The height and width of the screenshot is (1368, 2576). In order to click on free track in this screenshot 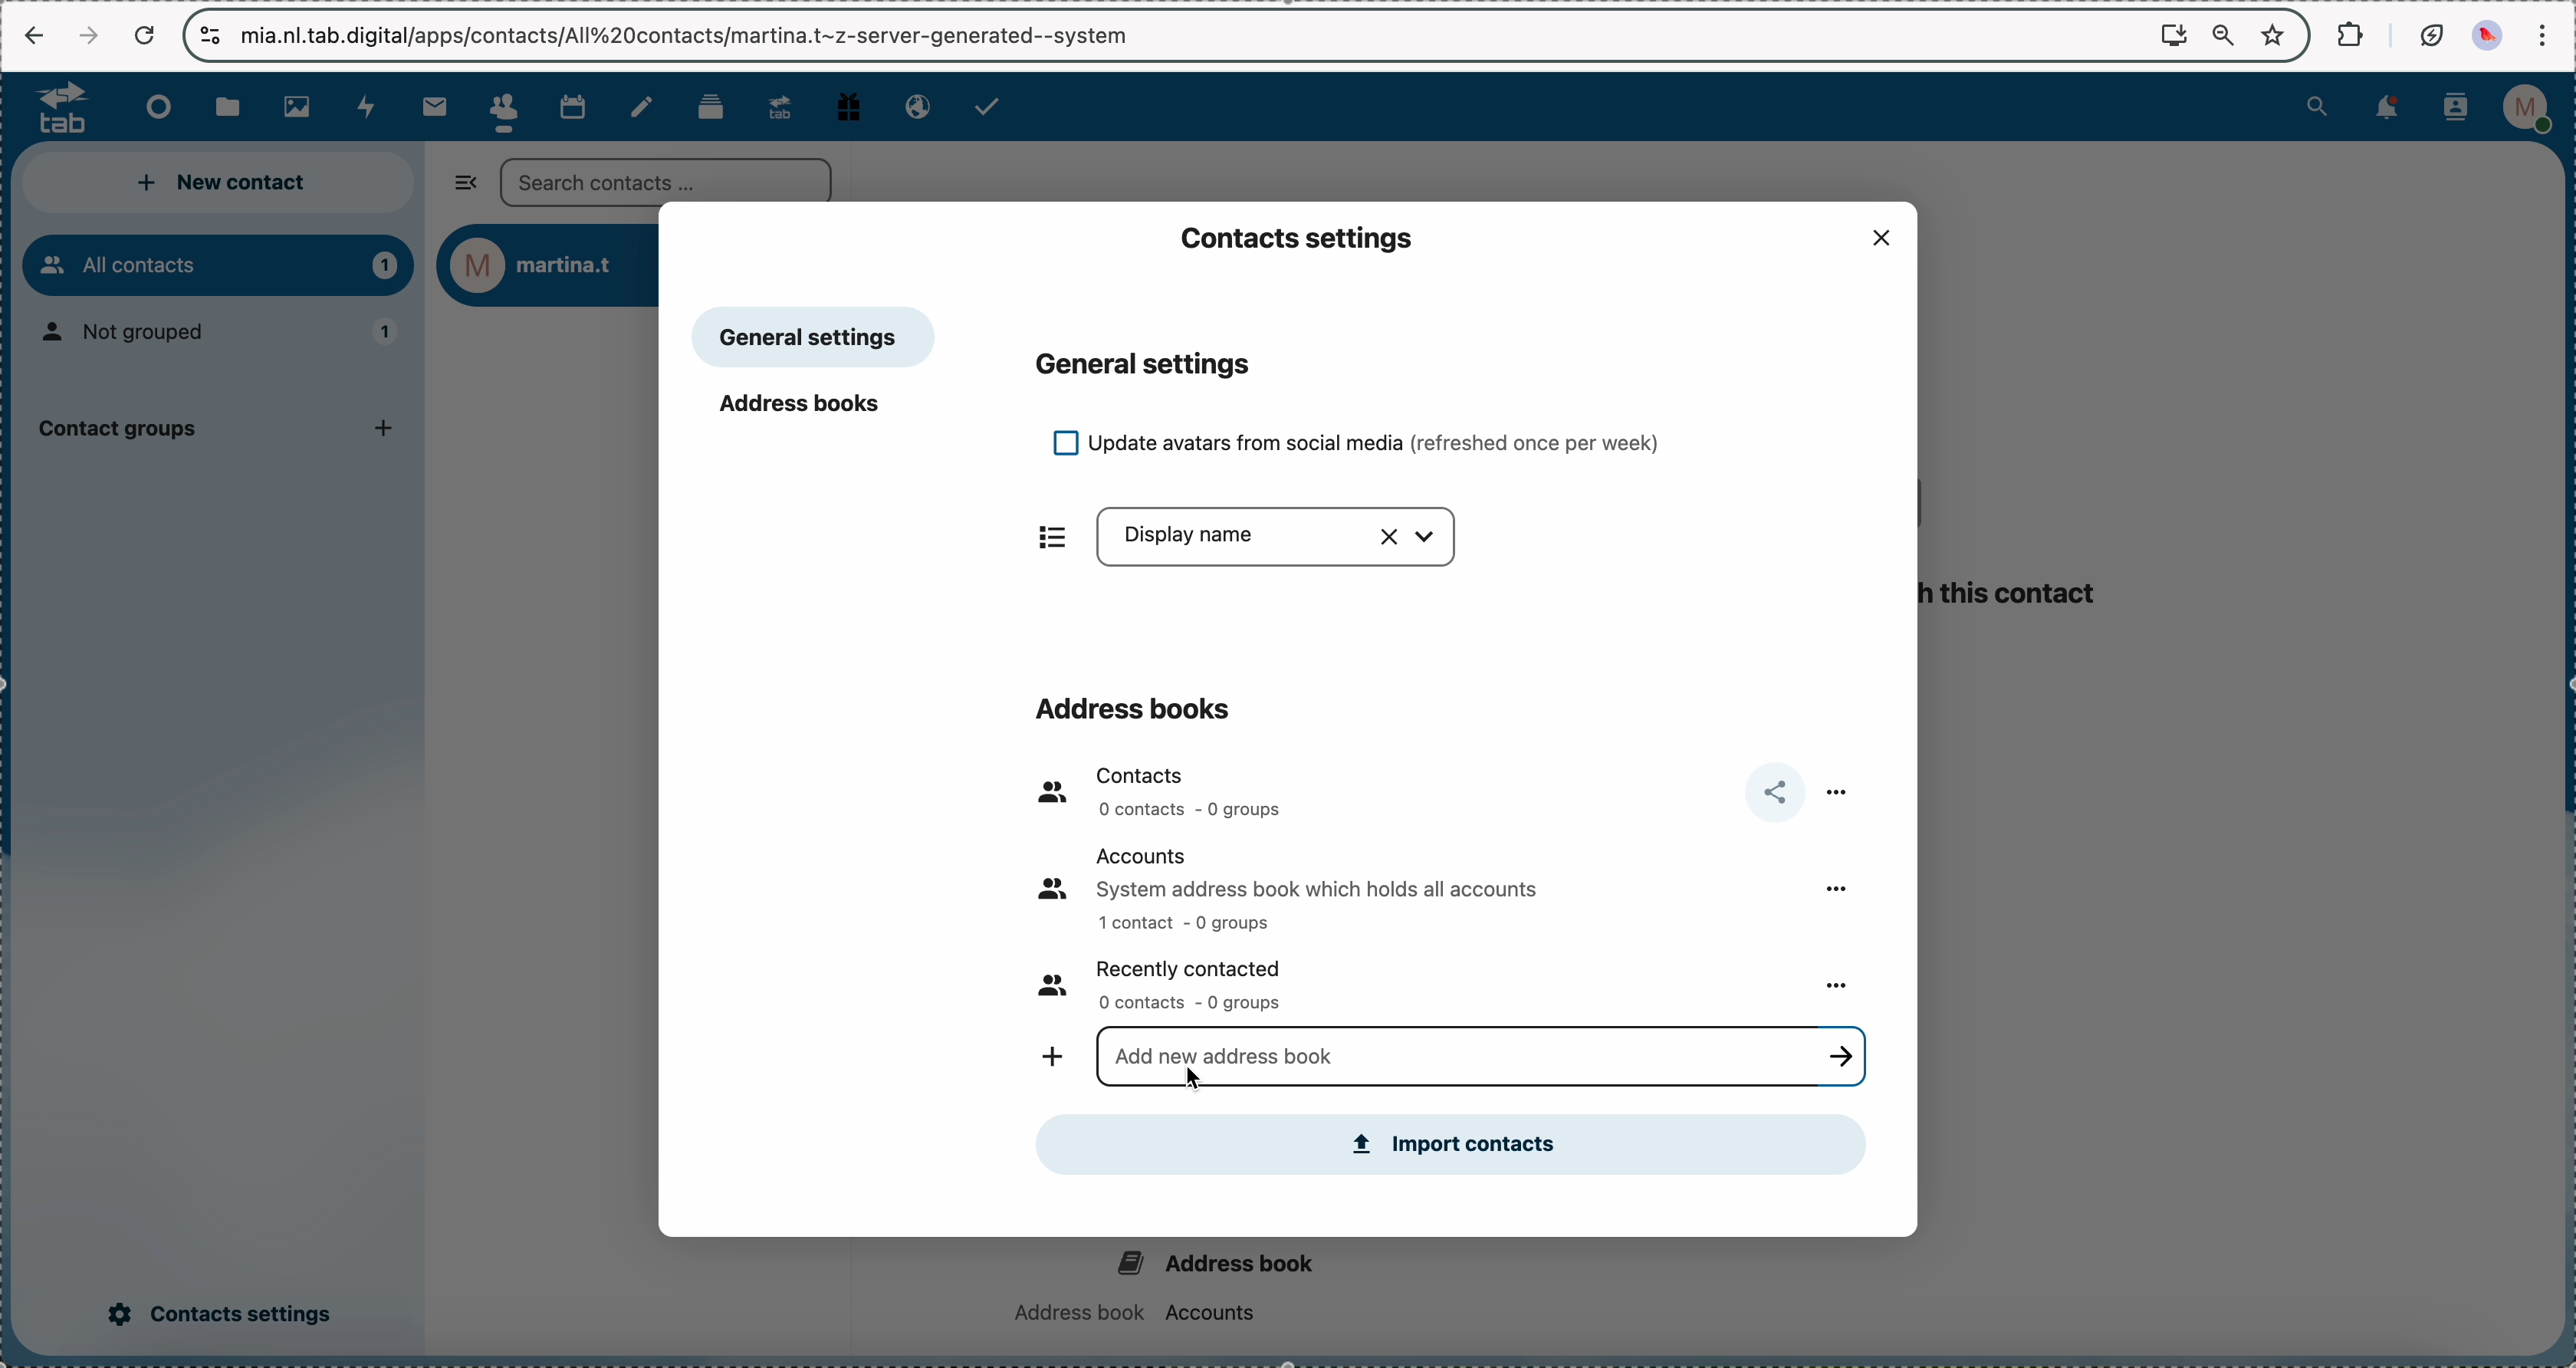, I will do `click(847, 104)`.